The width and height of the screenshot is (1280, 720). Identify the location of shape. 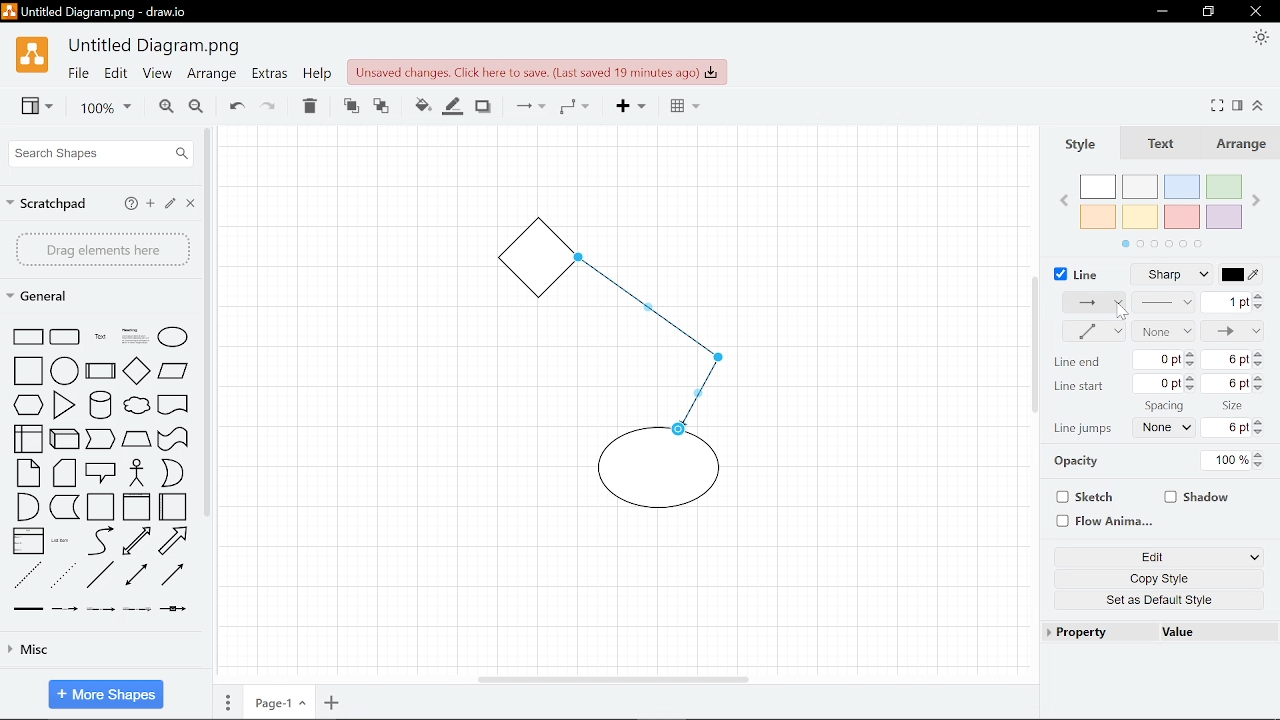
(137, 370).